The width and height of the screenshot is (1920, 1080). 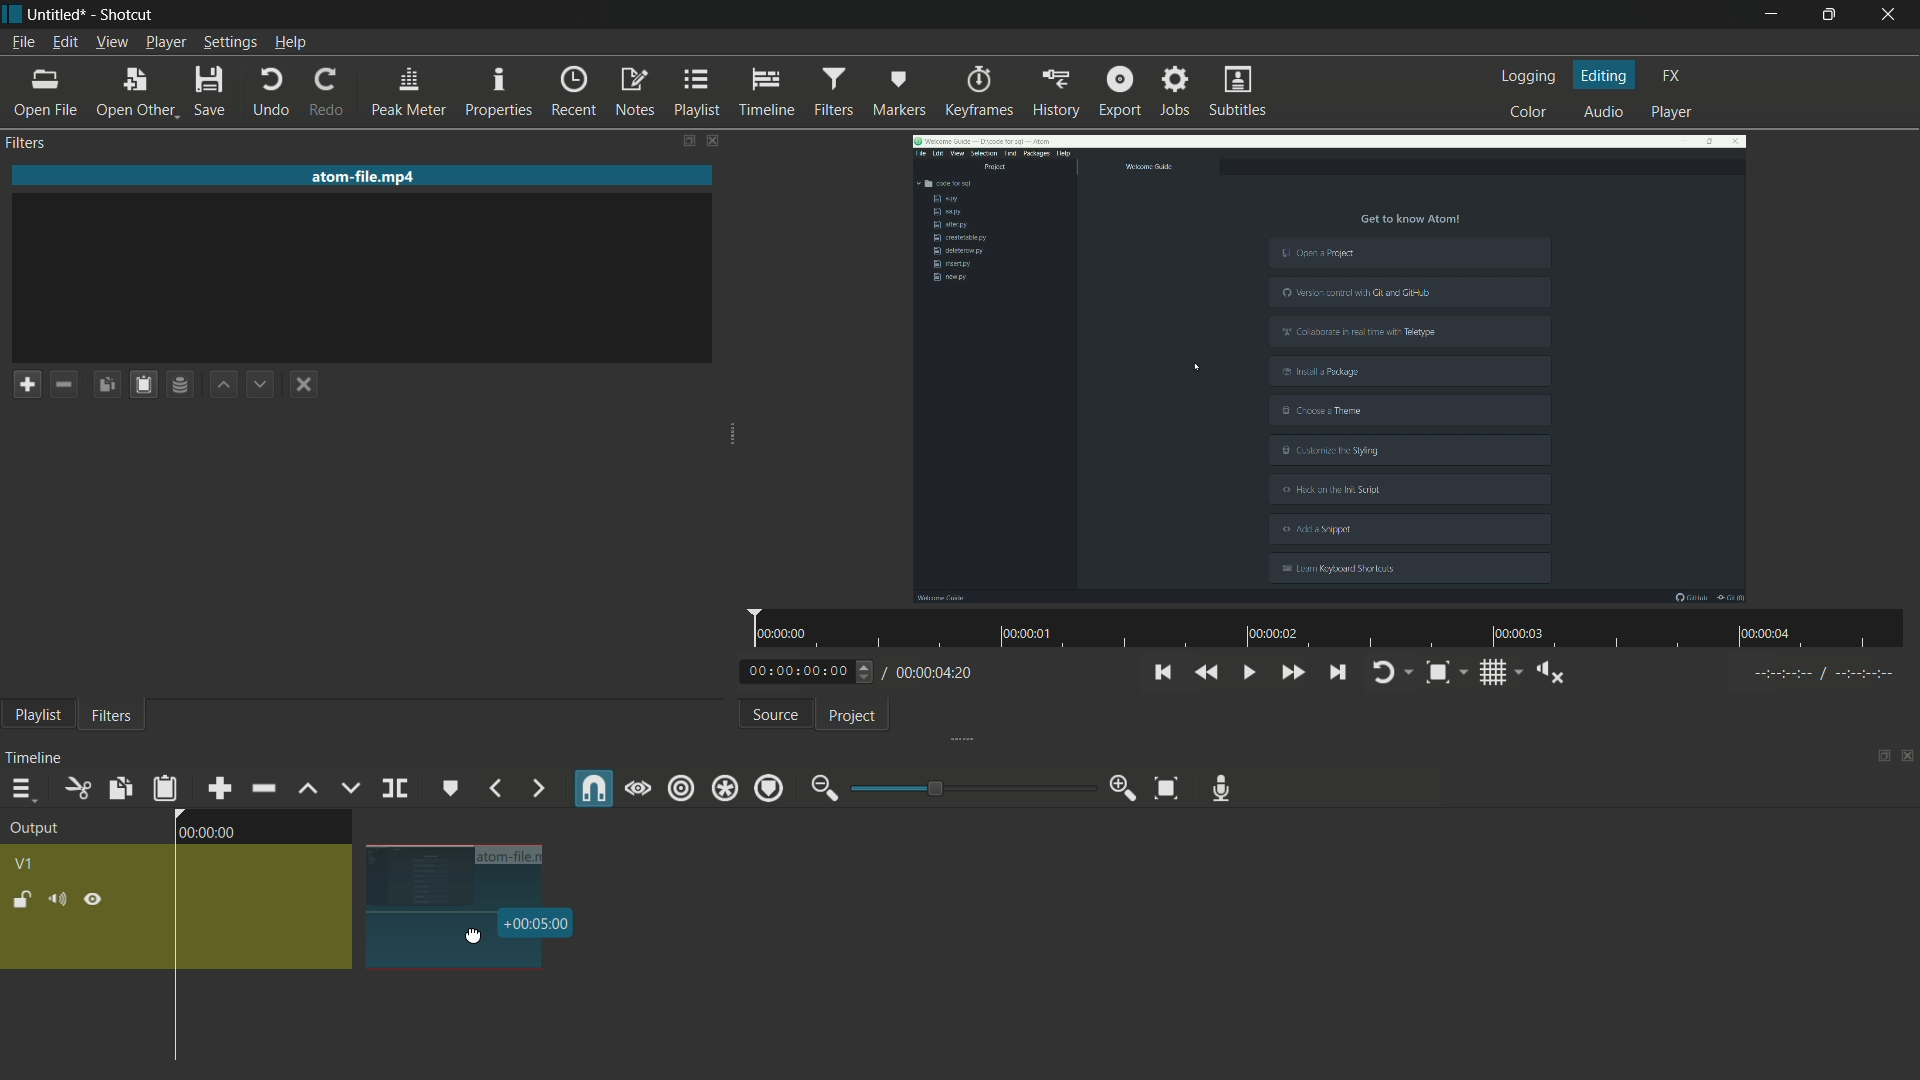 What do you see at coordinates (307, 791) in the screenshot?
I see `move filter up` at bounding box center [307, 791].